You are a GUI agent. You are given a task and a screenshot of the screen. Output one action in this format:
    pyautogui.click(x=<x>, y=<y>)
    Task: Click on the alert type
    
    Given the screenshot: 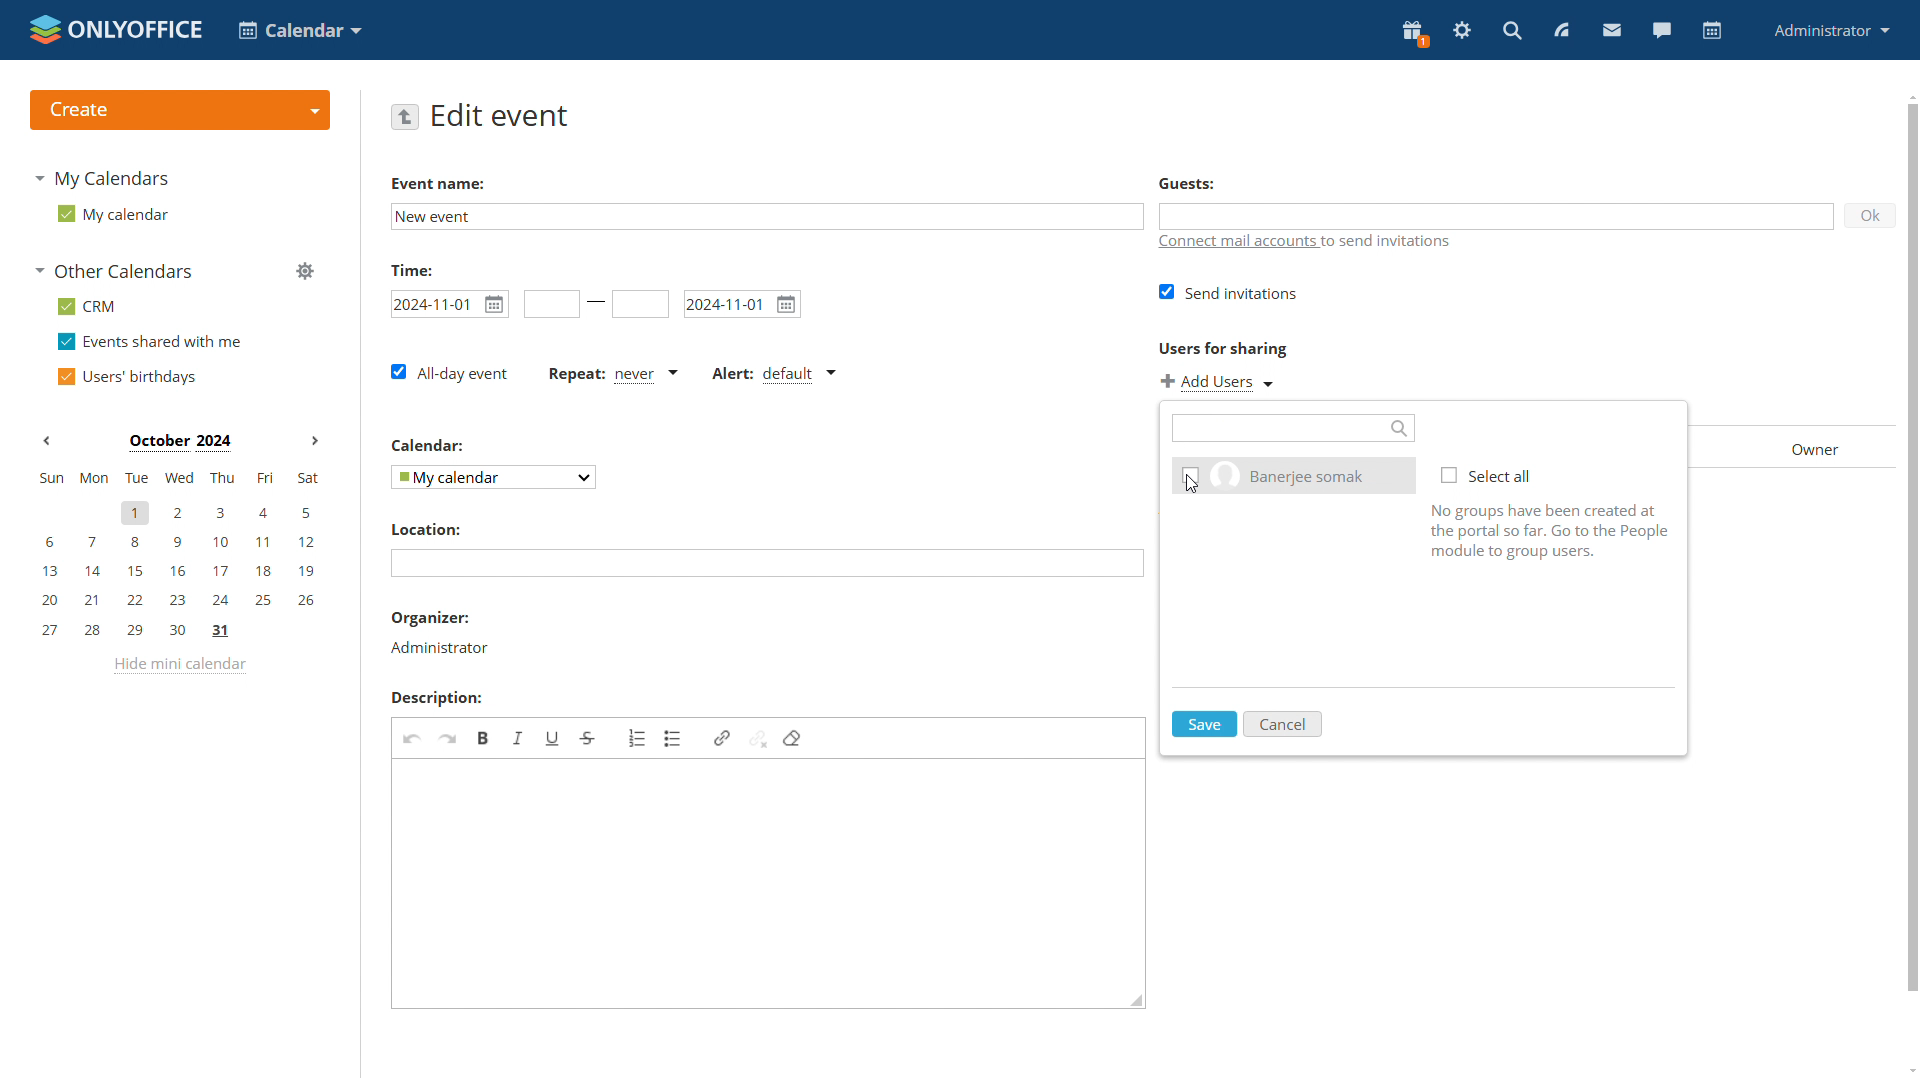 What is the action you would take?
    pyautogui.click(x=774, y=374)
    